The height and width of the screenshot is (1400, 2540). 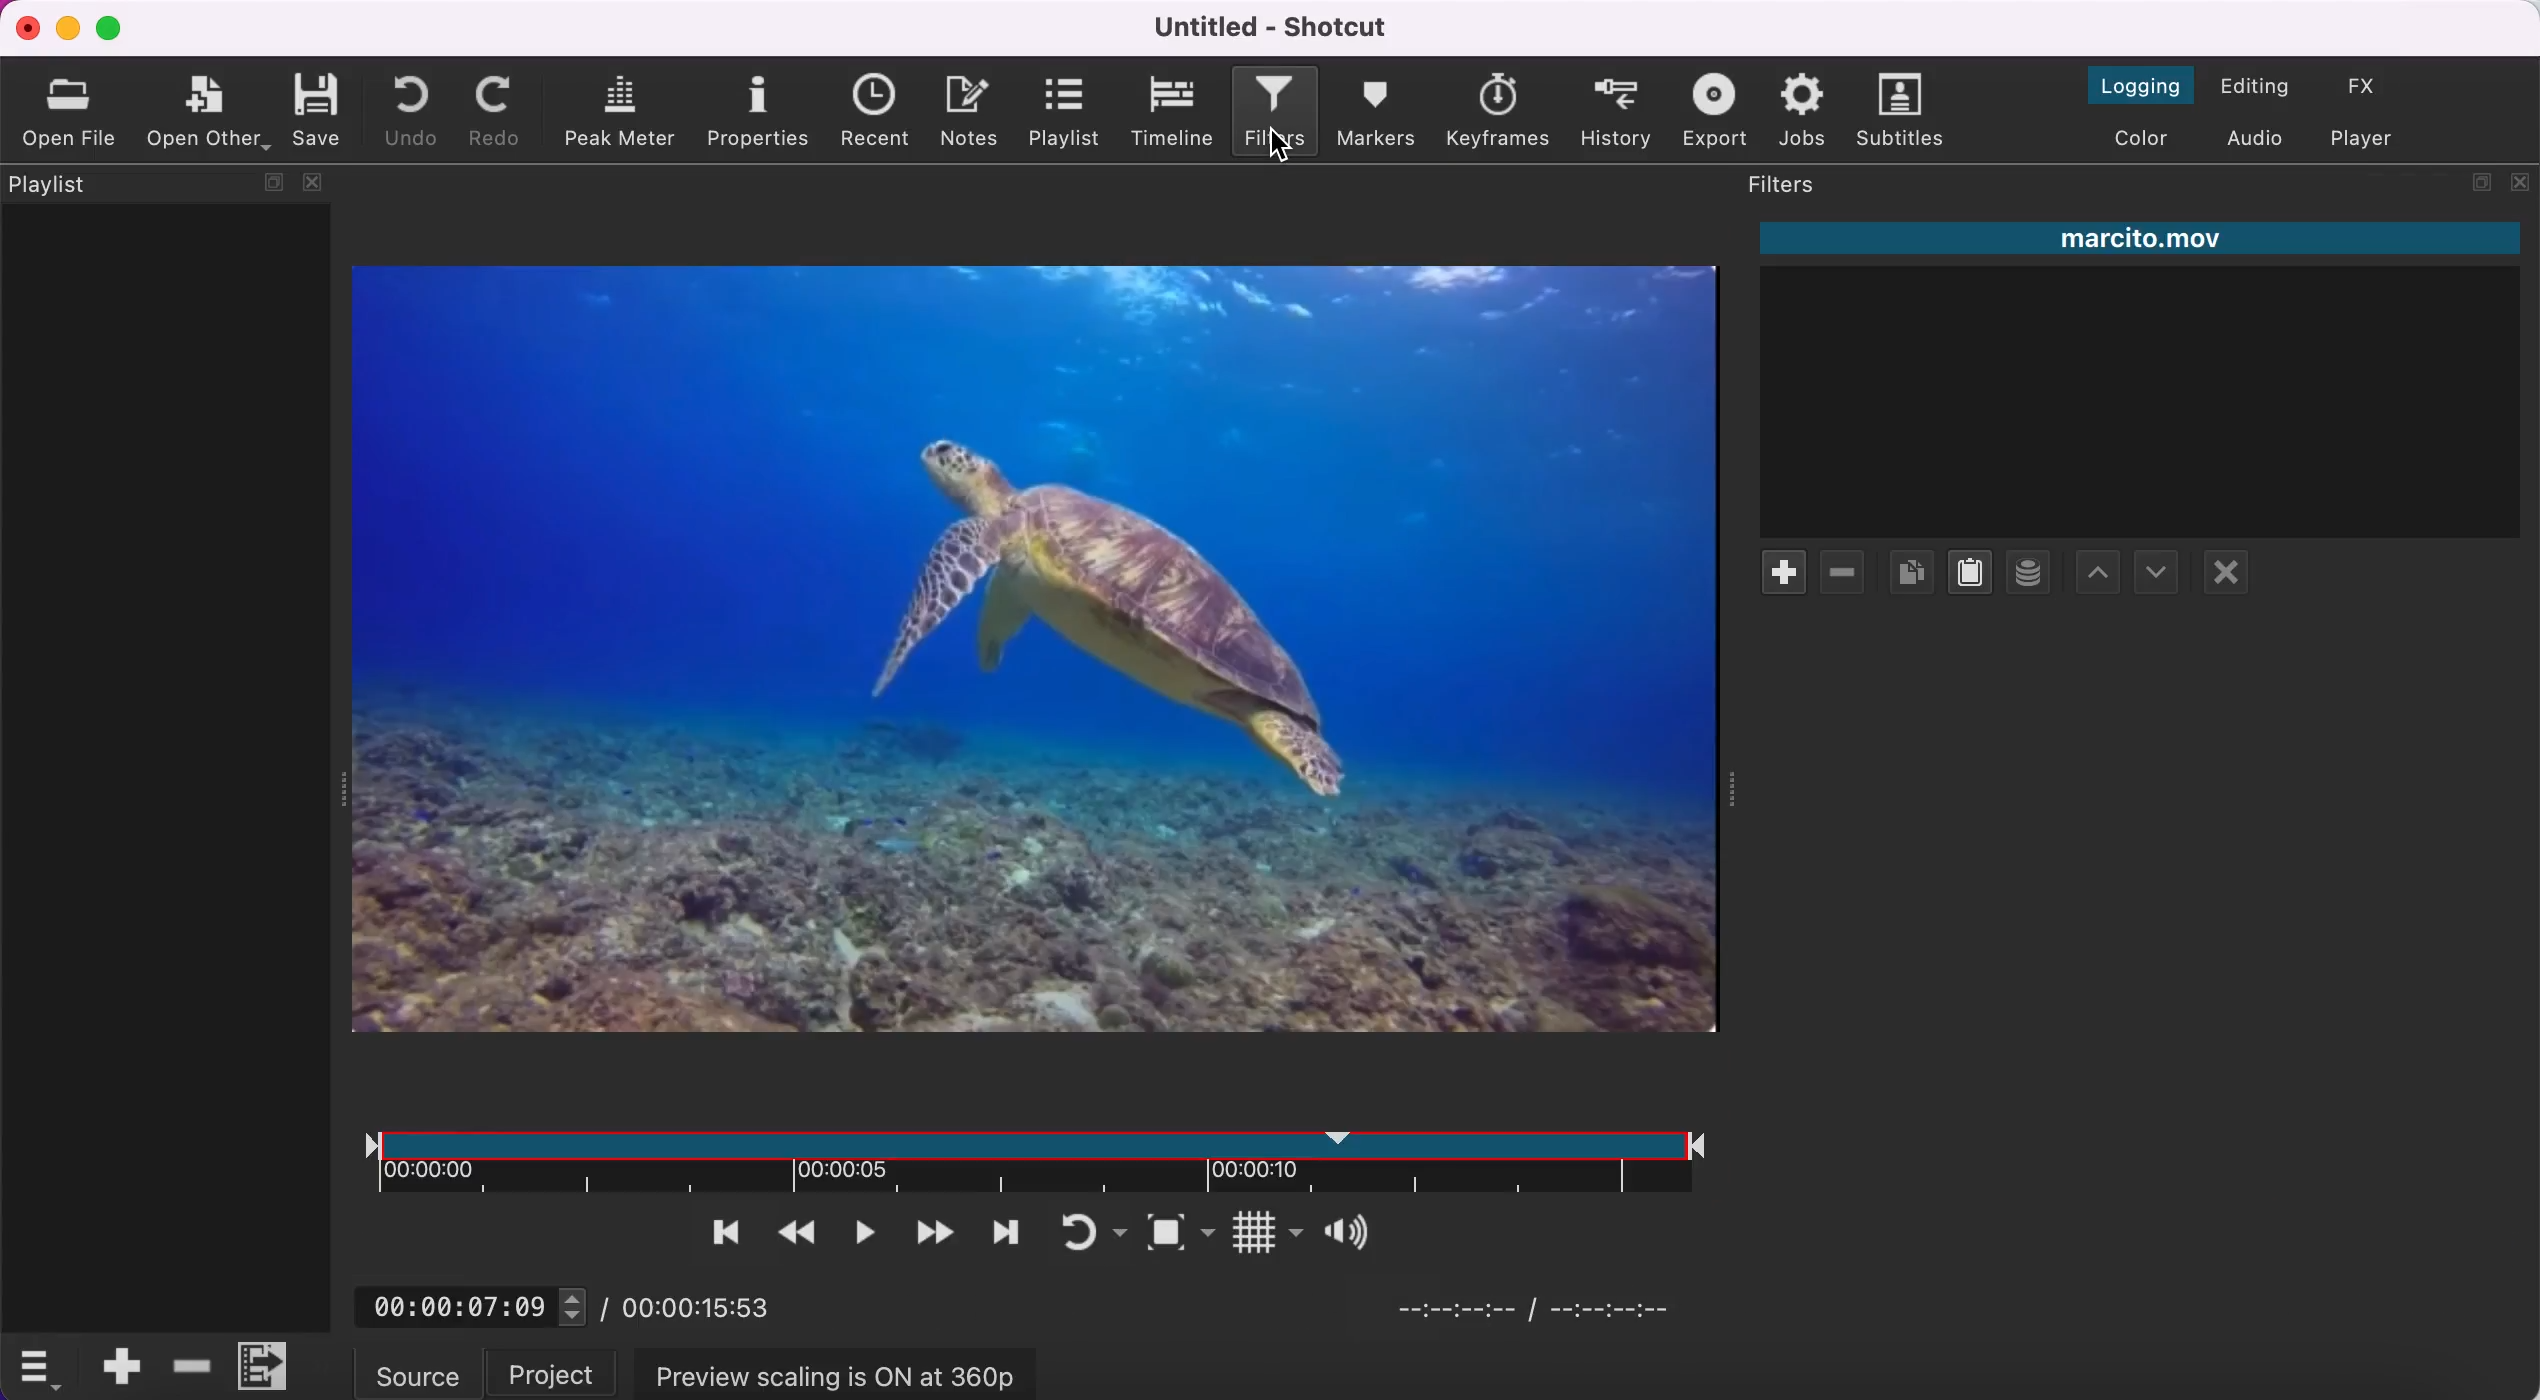 I want to click on move filter down, so click(x=2095, y=574).